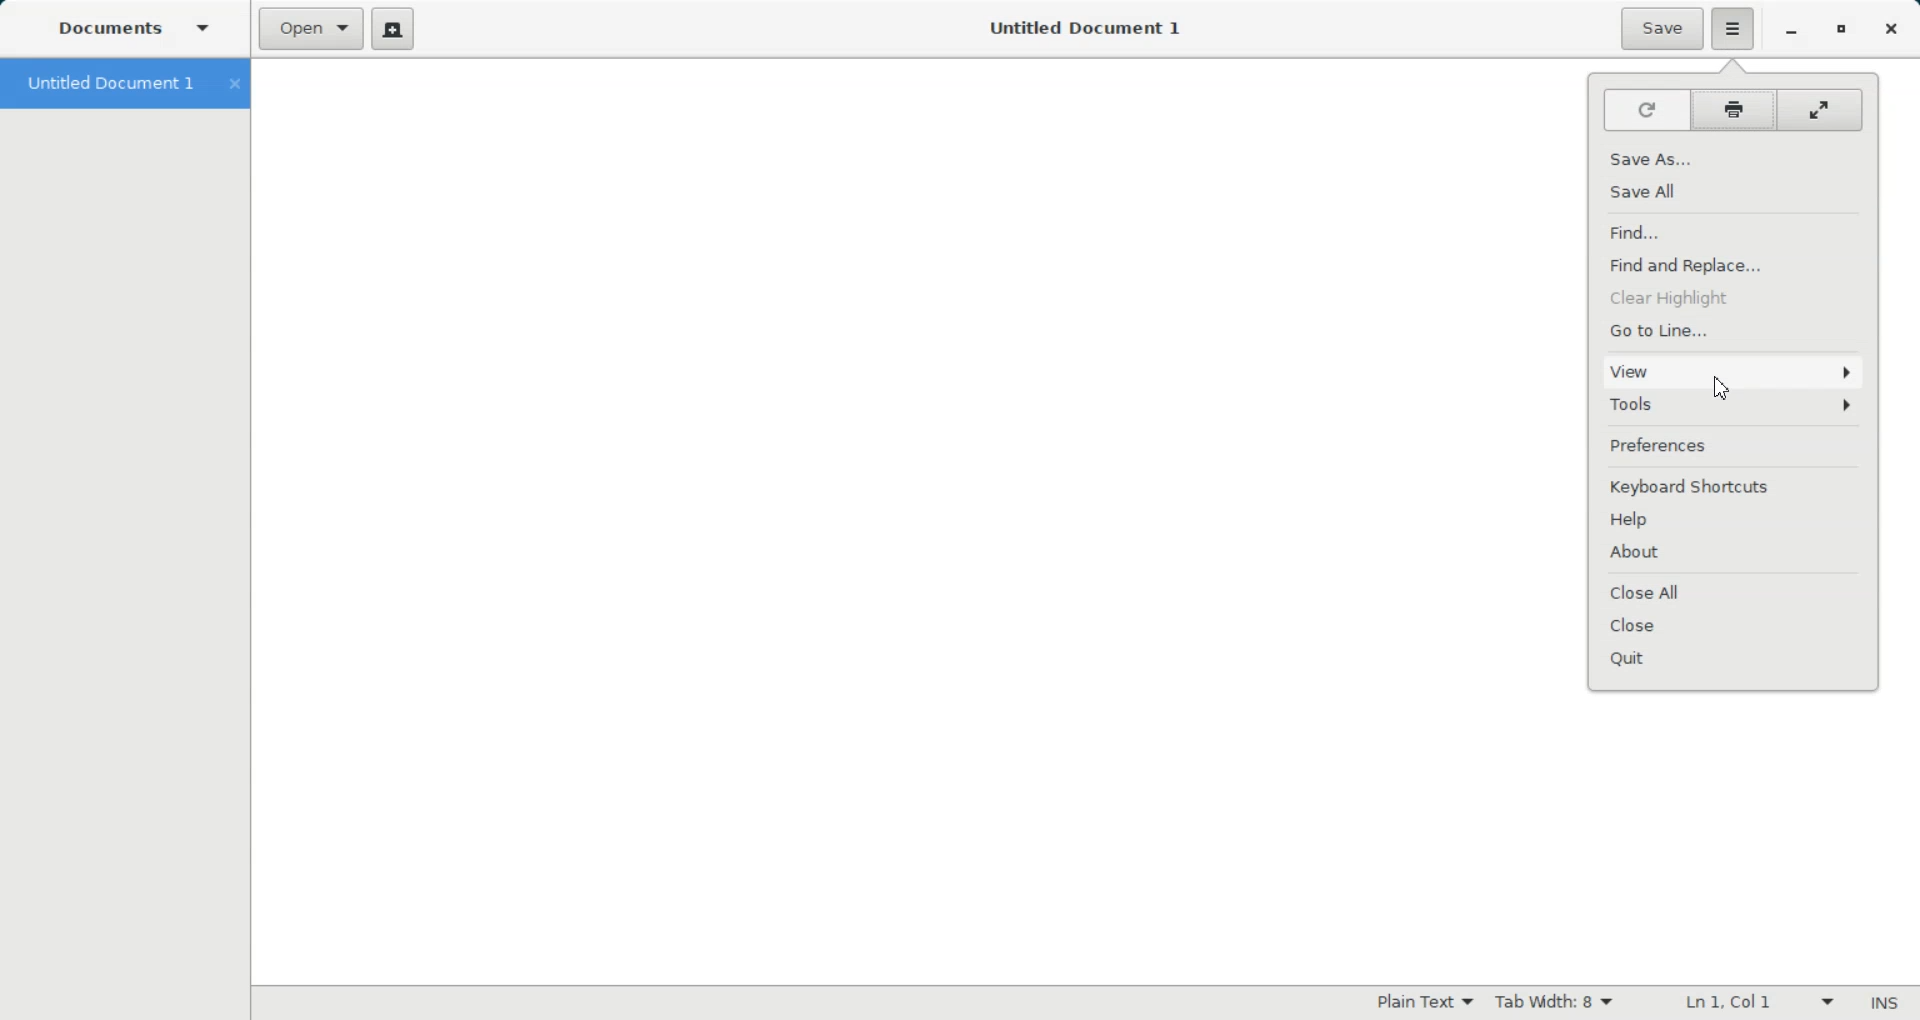  Describe the element at coordinates (1552, 1002) in the screenshot. I see `Tab width ` at that location.